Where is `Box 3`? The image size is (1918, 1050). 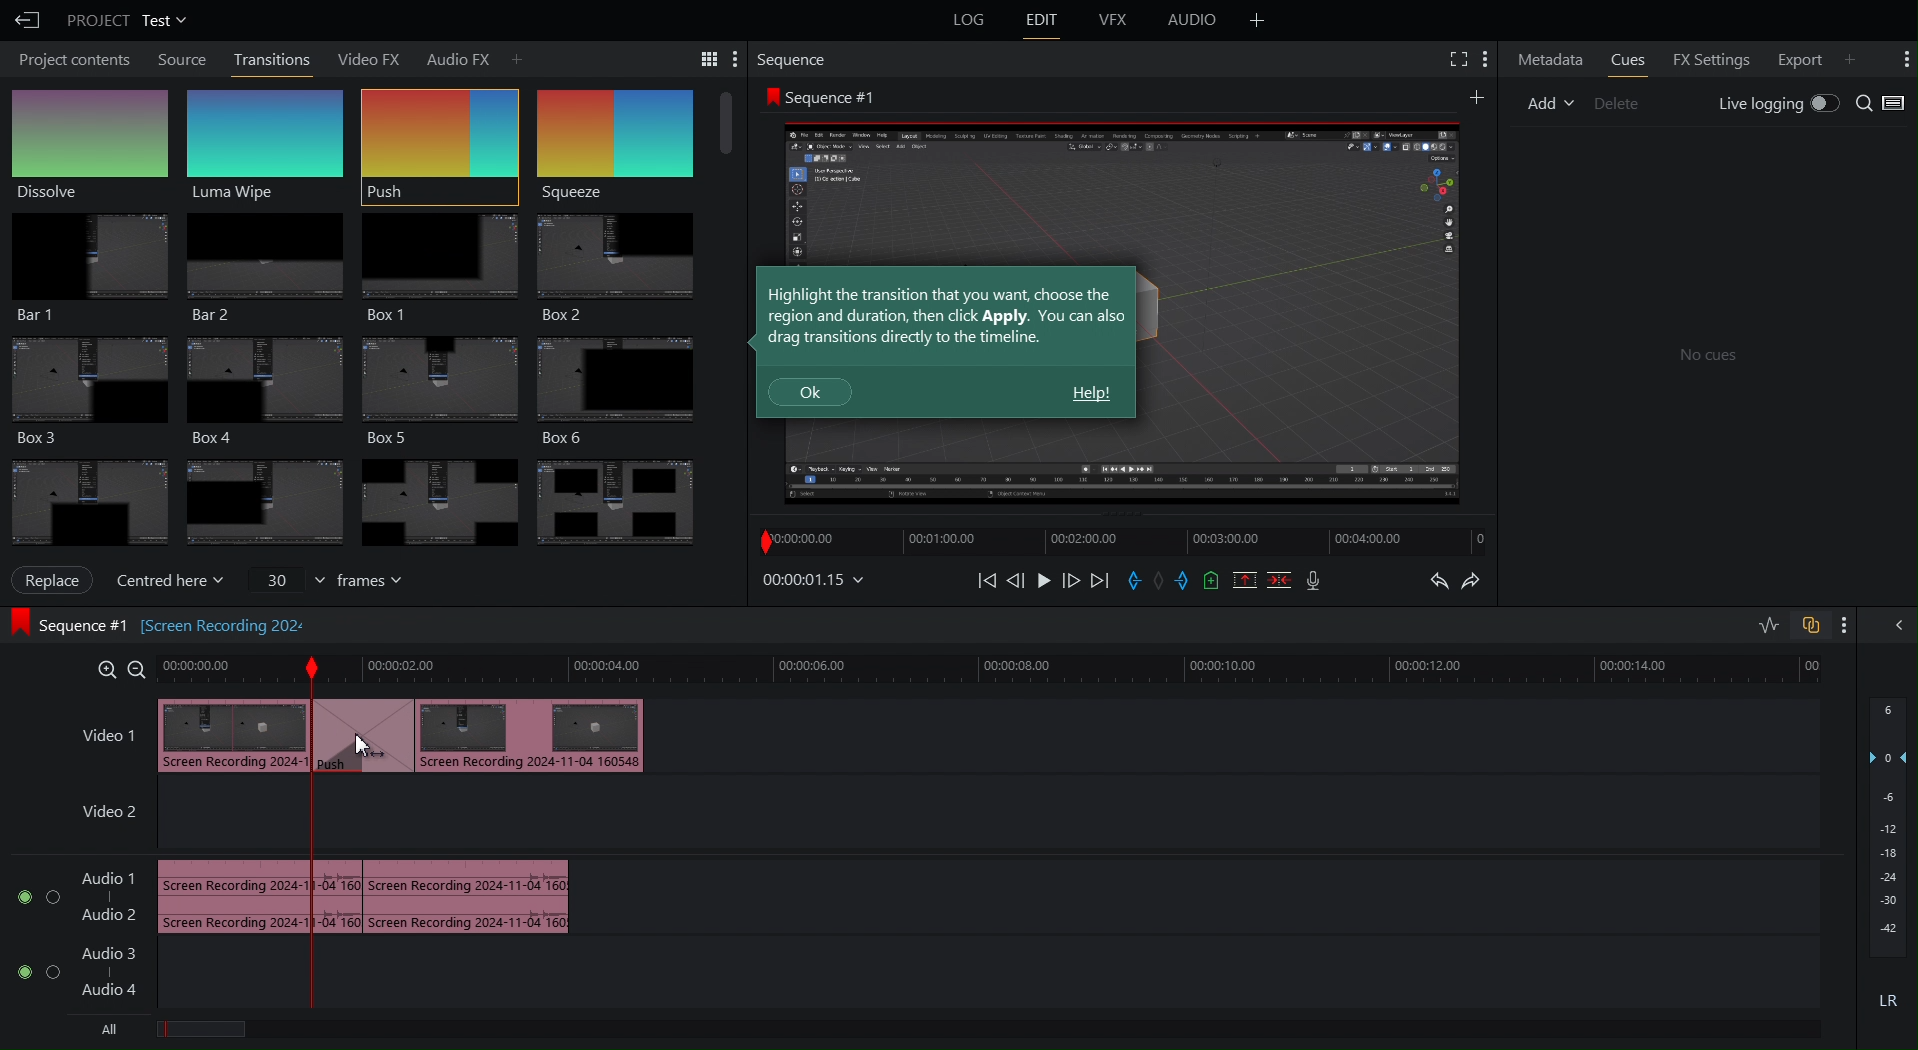
Box 3 is located at coordinates (85, 389).